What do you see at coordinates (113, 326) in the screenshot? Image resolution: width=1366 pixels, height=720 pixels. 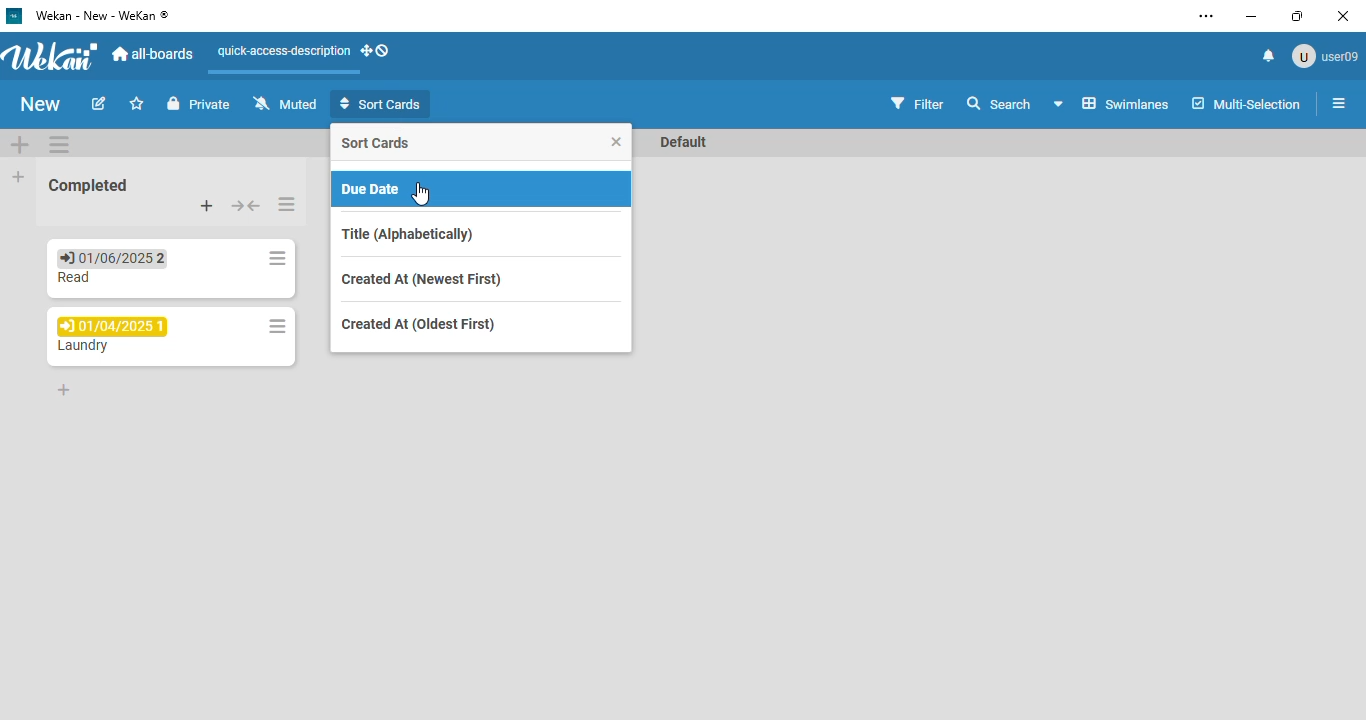 I see `01/04/2025 ` at bounding box center [113, 326].